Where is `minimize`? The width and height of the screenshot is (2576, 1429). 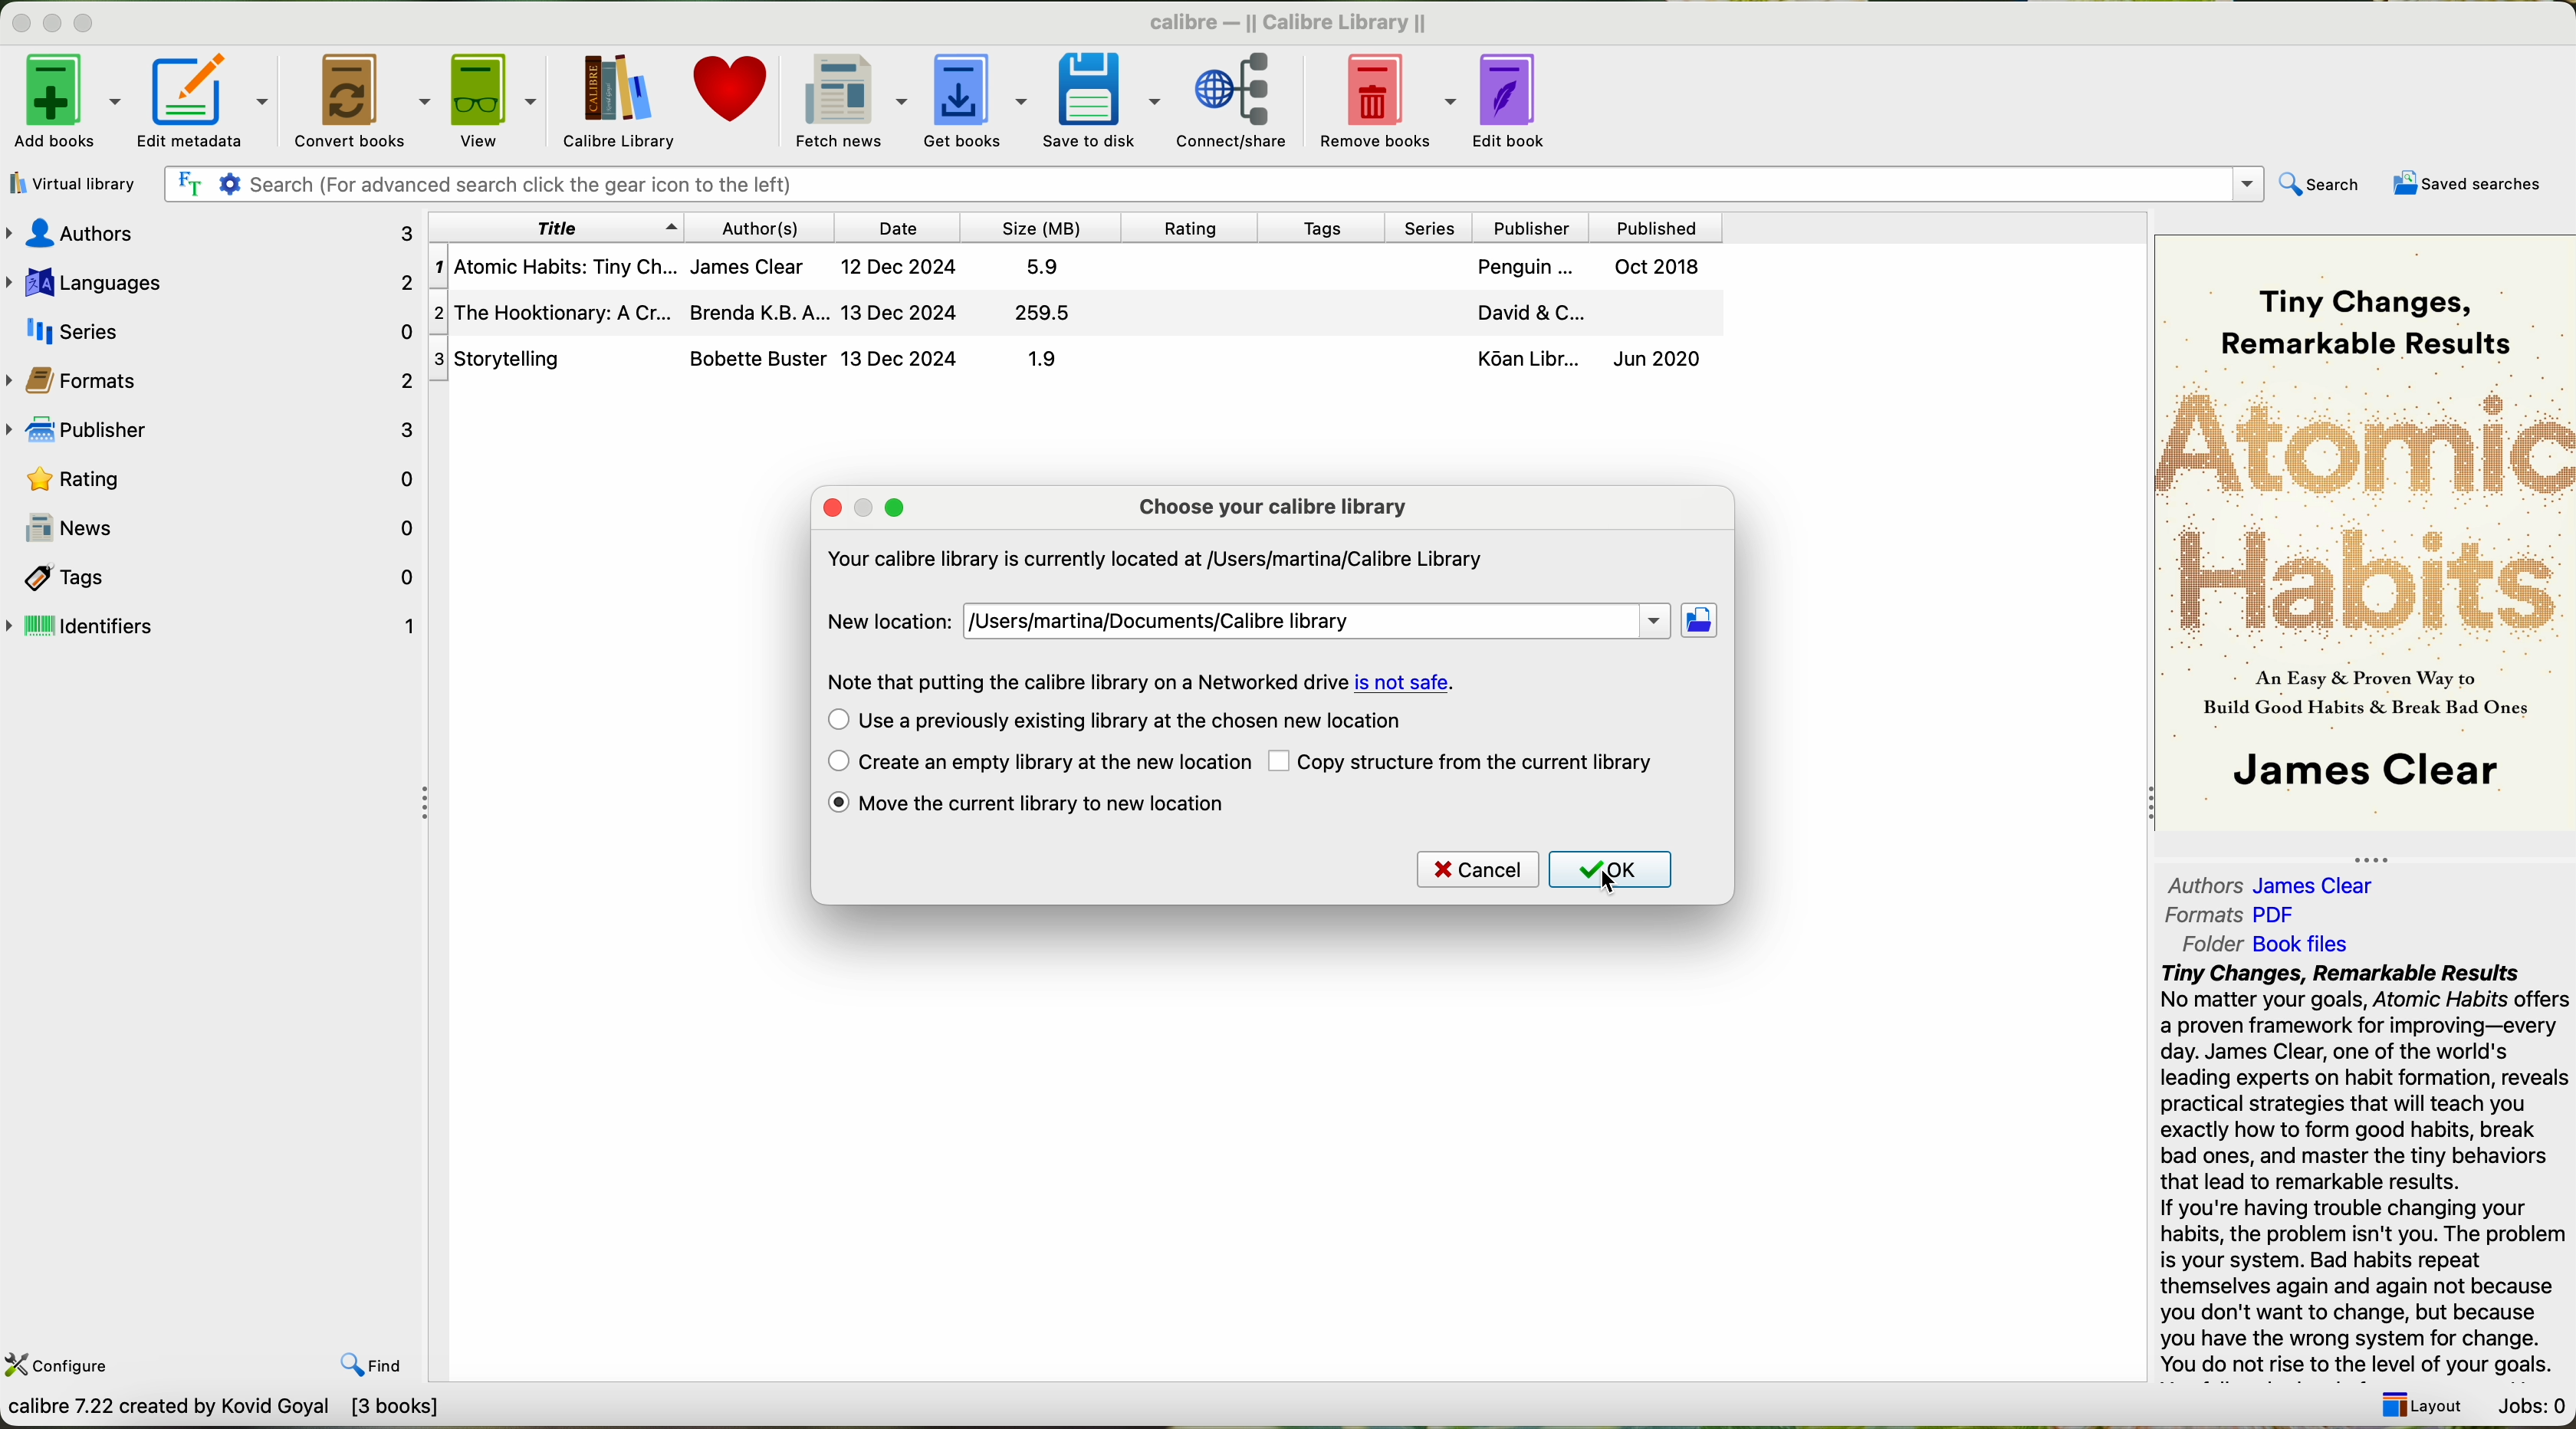 minimize is located at coordinates (865, 506).